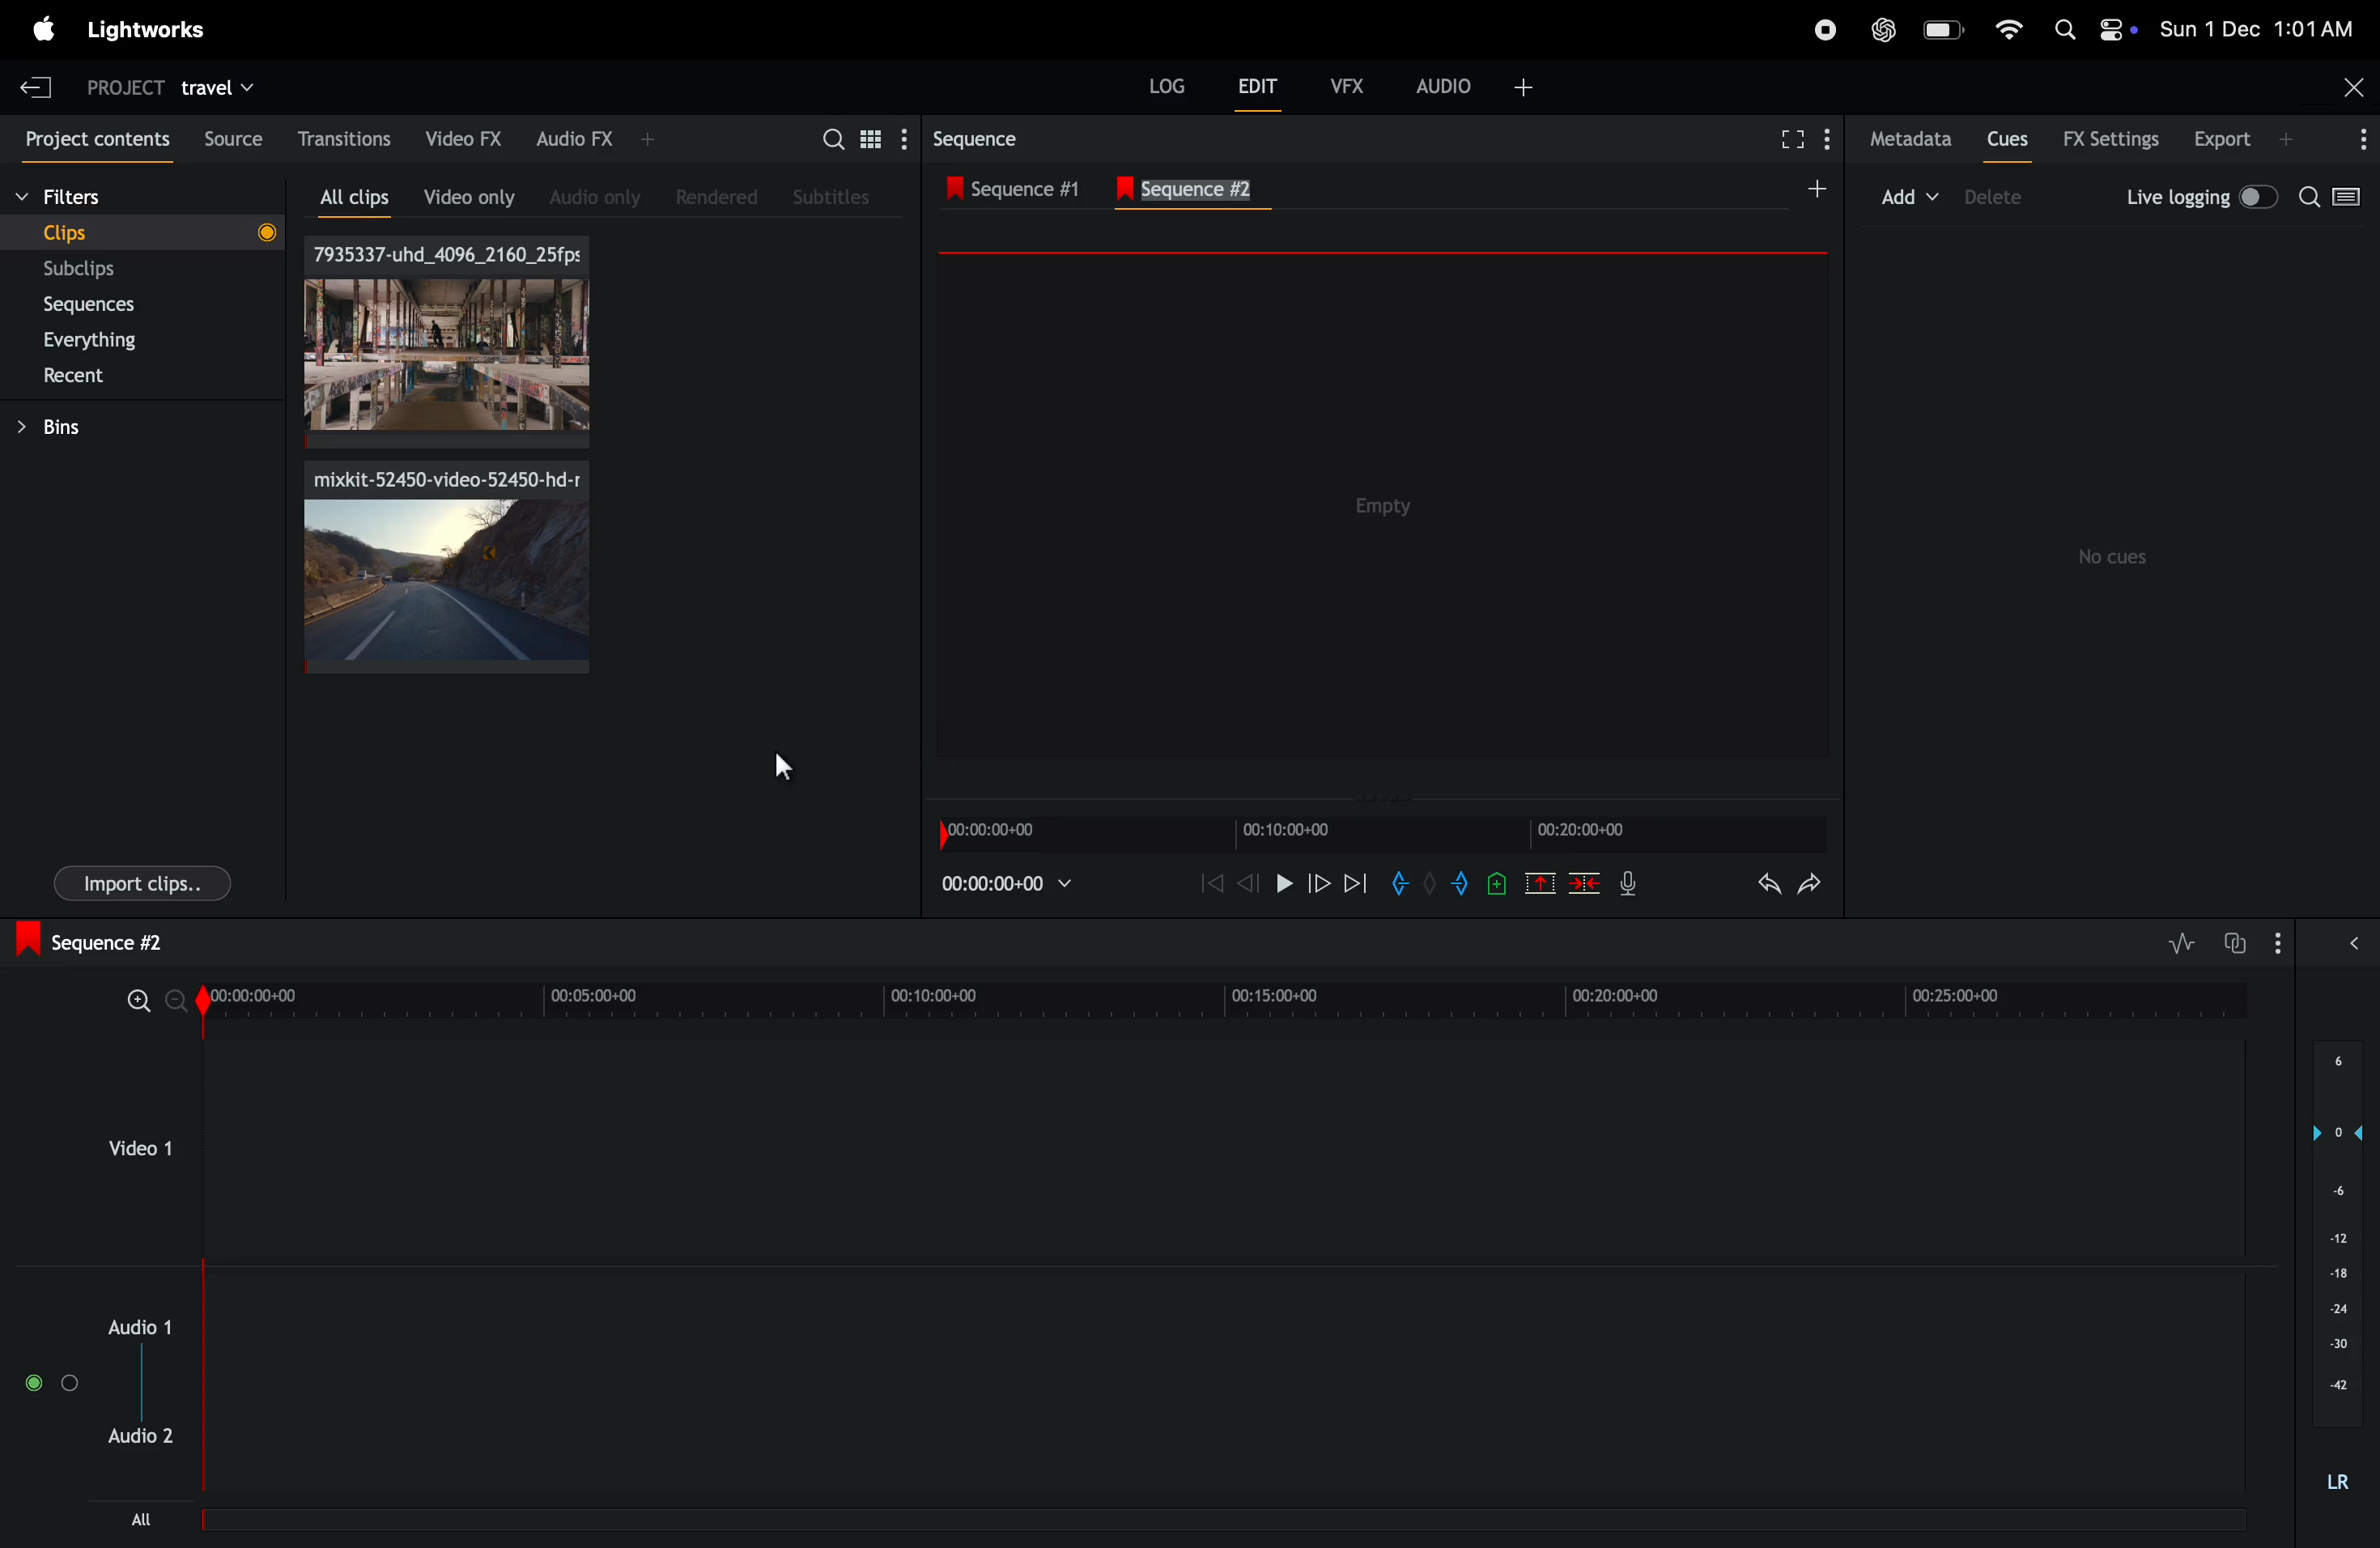  I want to click on chatgpt, so click(1884, 31).